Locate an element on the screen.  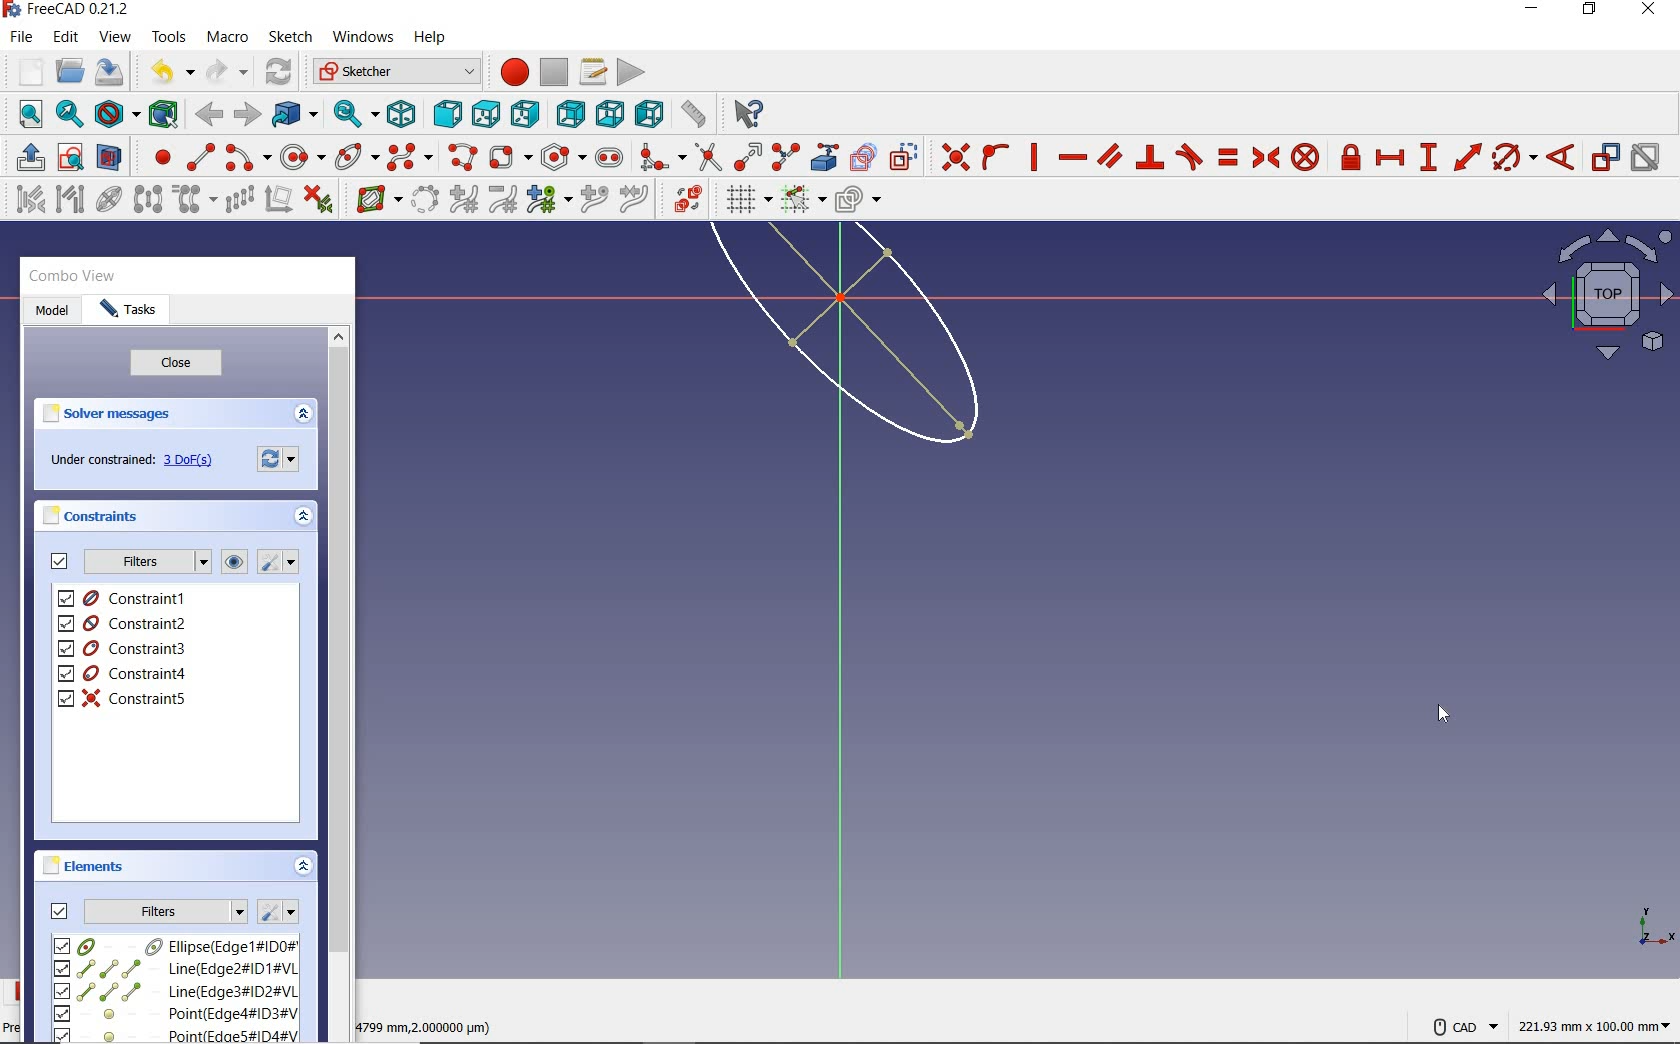
constrain horizontal distance is located at coordinates (1389, 156).